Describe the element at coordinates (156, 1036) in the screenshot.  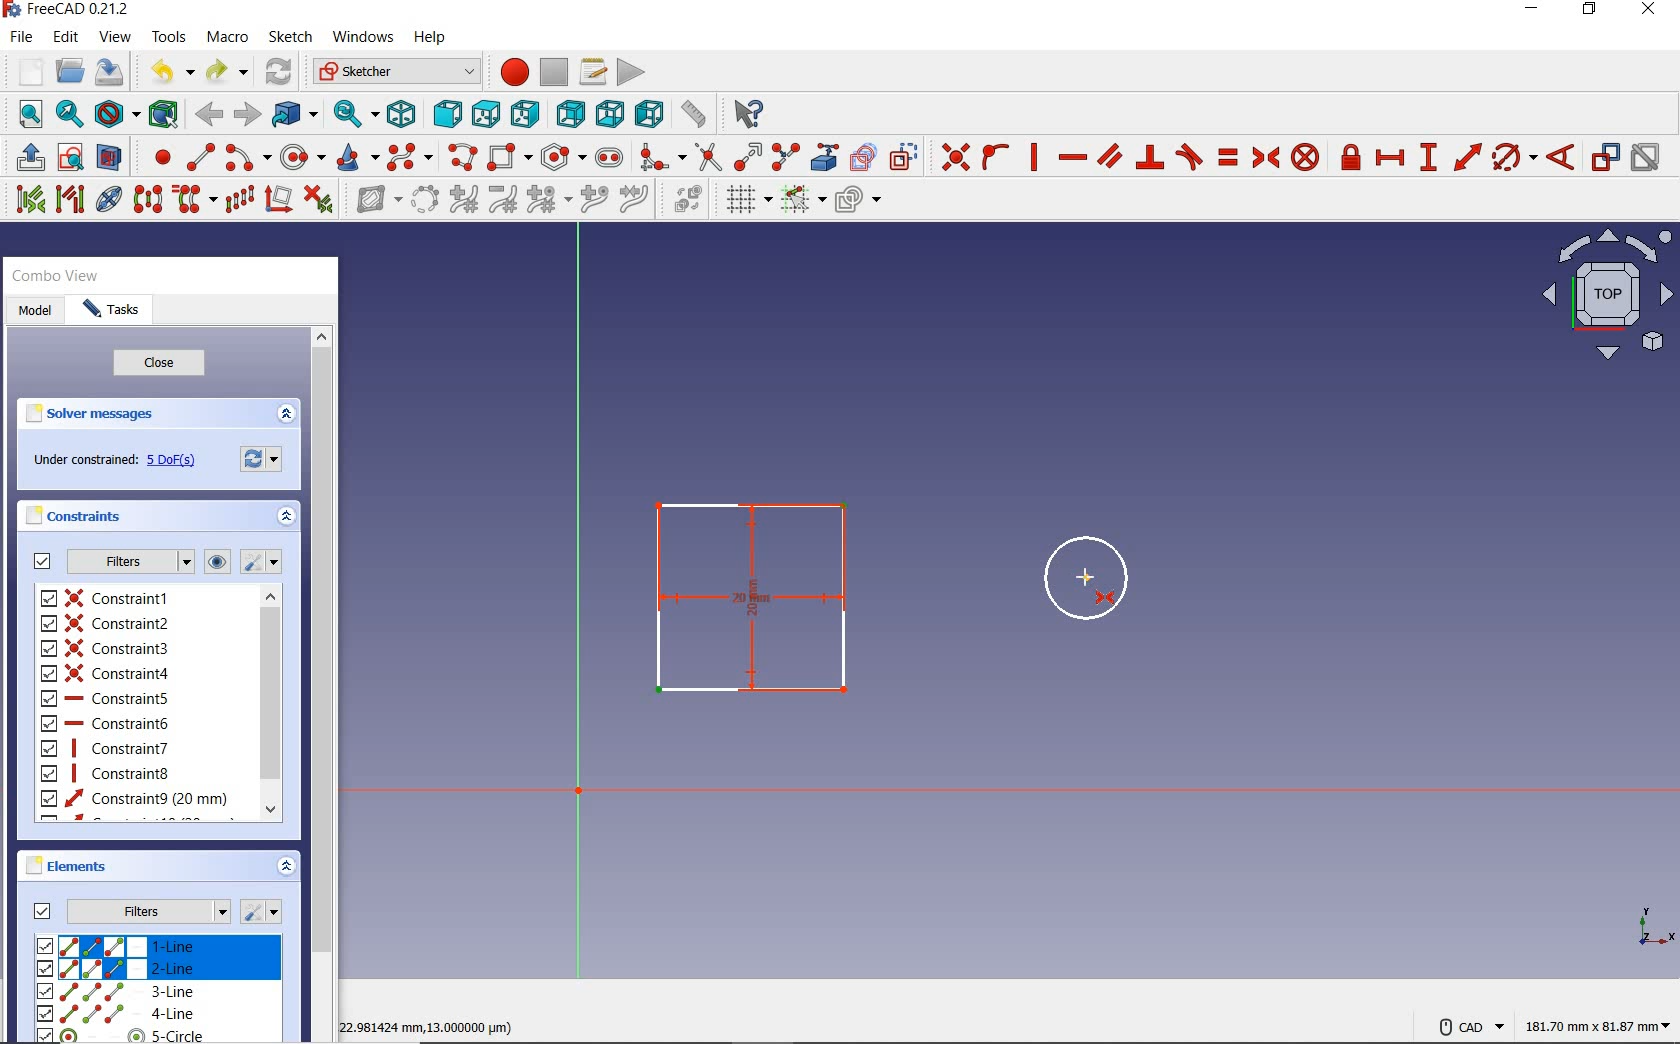
I see `5-line` at that location.